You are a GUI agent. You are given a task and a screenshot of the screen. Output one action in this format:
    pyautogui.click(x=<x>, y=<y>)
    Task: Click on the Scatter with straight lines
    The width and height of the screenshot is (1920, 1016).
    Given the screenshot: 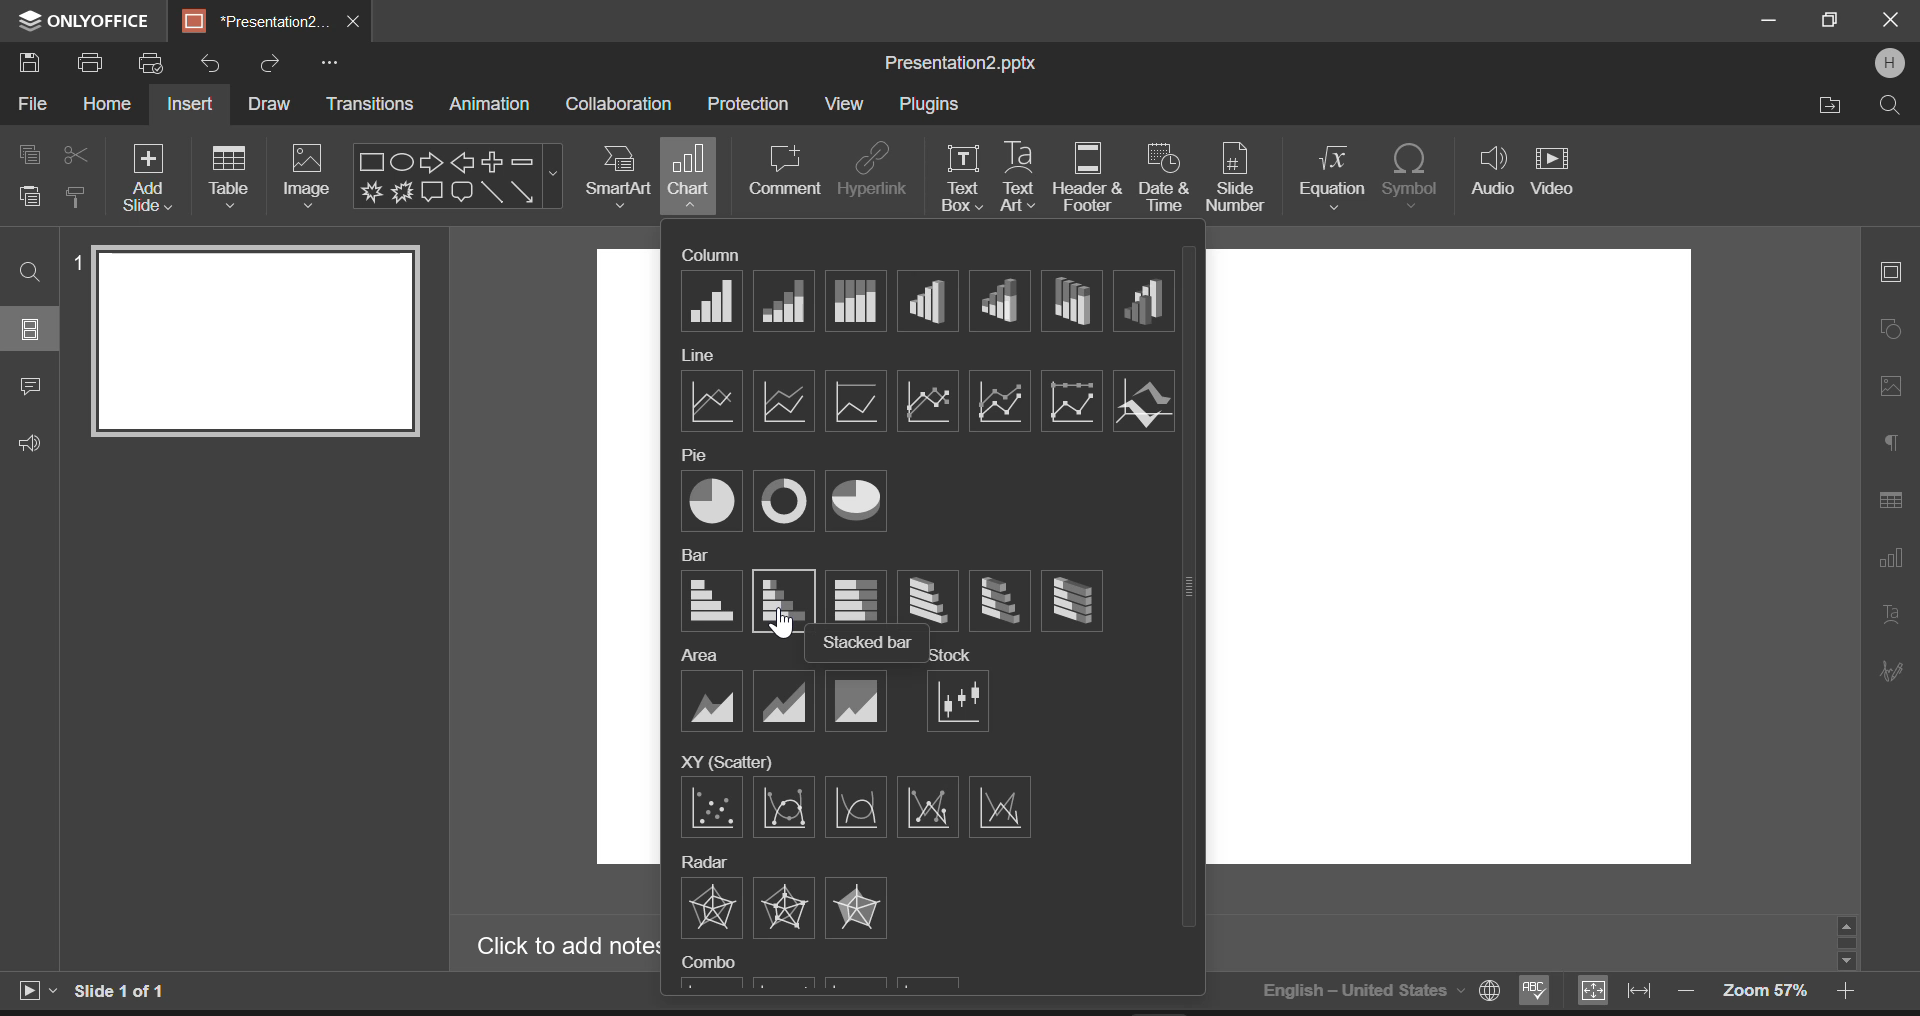 What is the action you would take?
    pyautogui.click(x=998, y=808)
    